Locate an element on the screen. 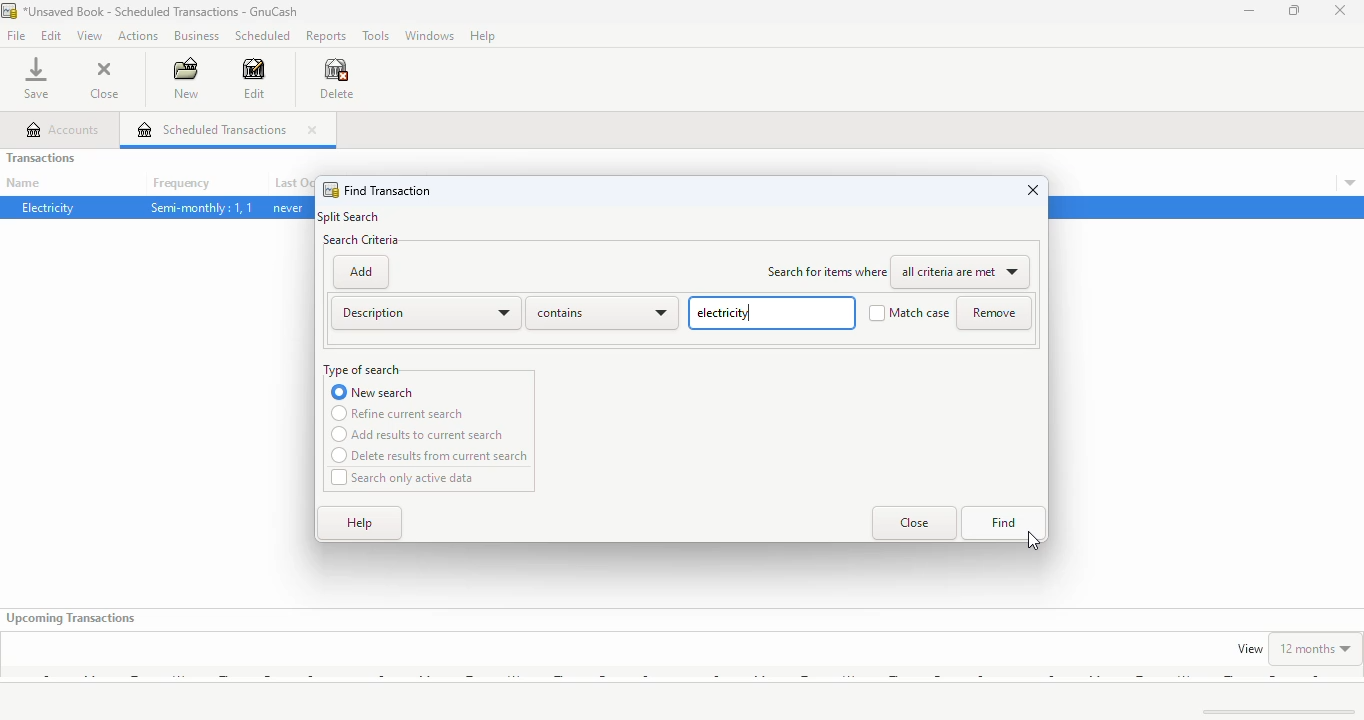 The image size is (1364, 720). edit is located at coordinates (52, 35).